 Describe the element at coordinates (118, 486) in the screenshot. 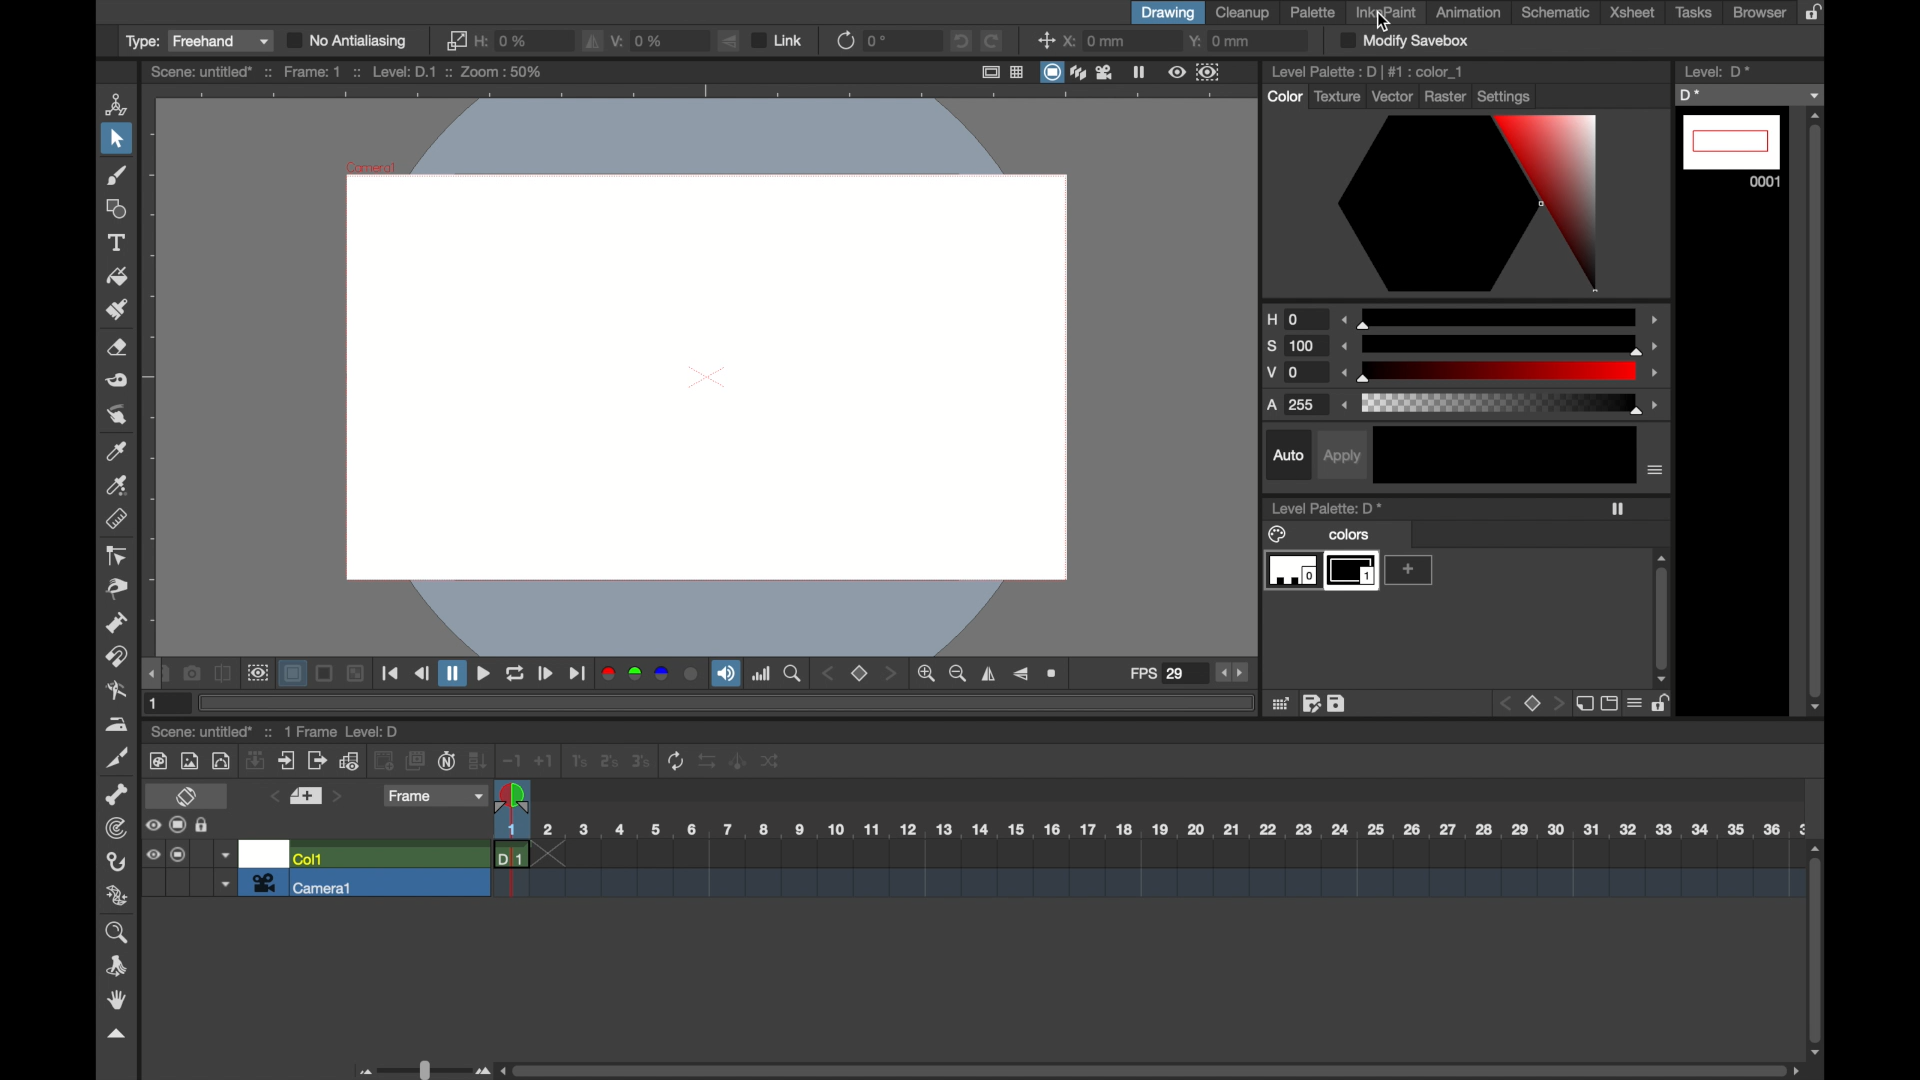

I see `rgb picker tool` at that location.